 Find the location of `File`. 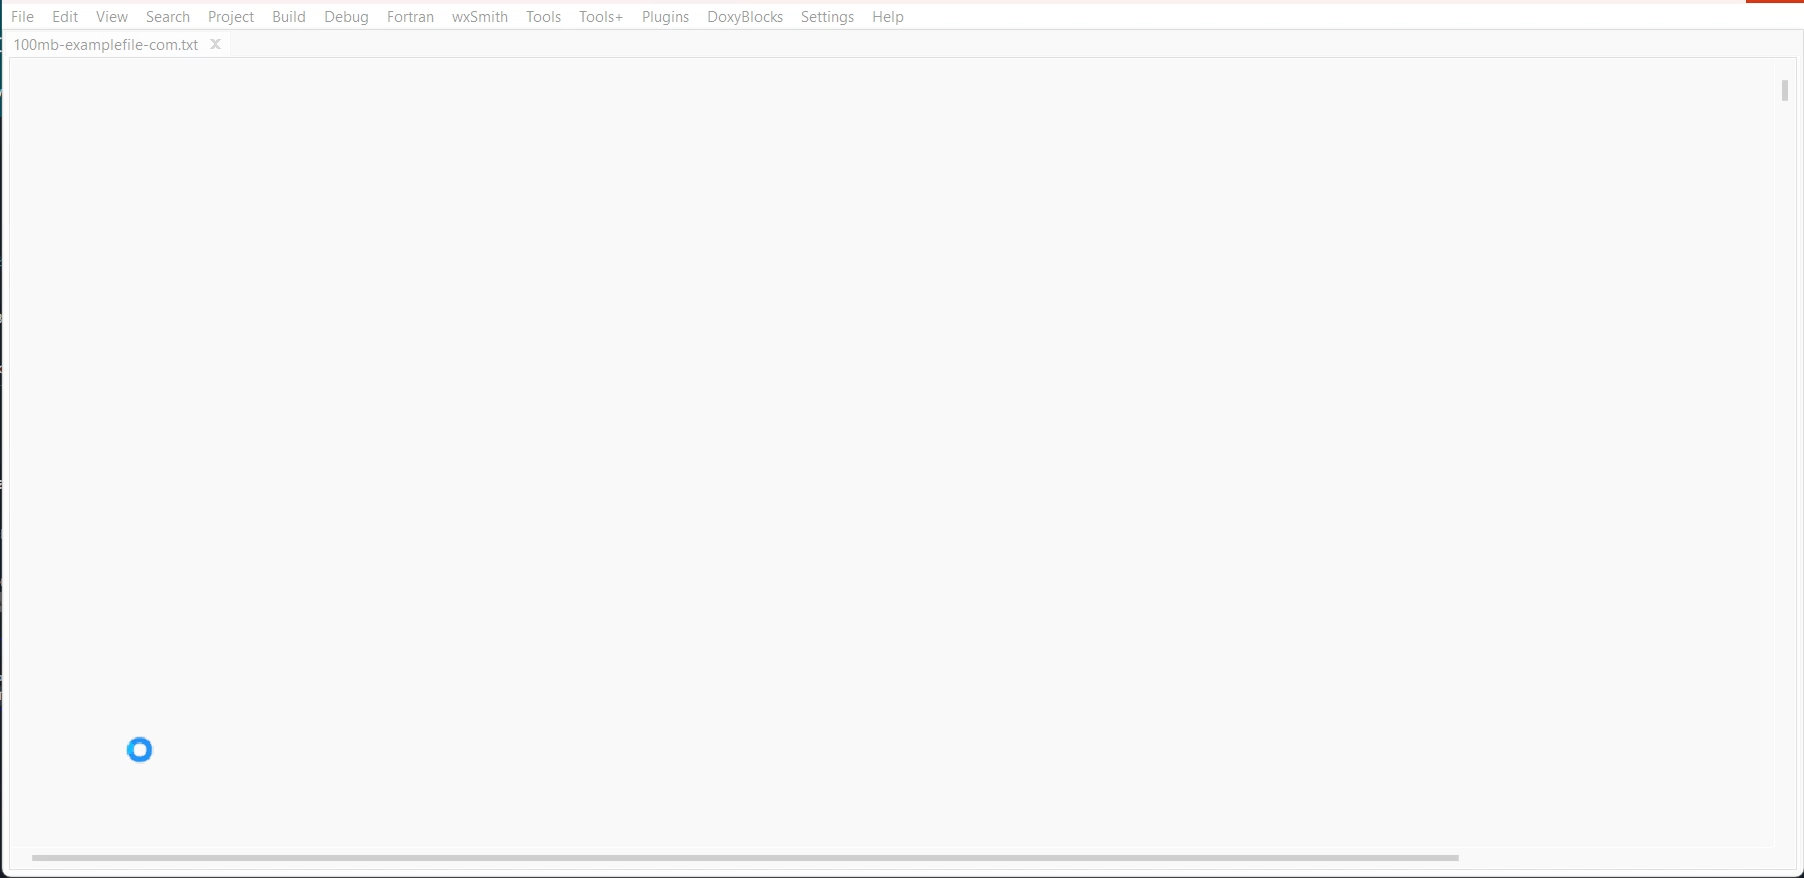

File is located at coordinates (22, 16).